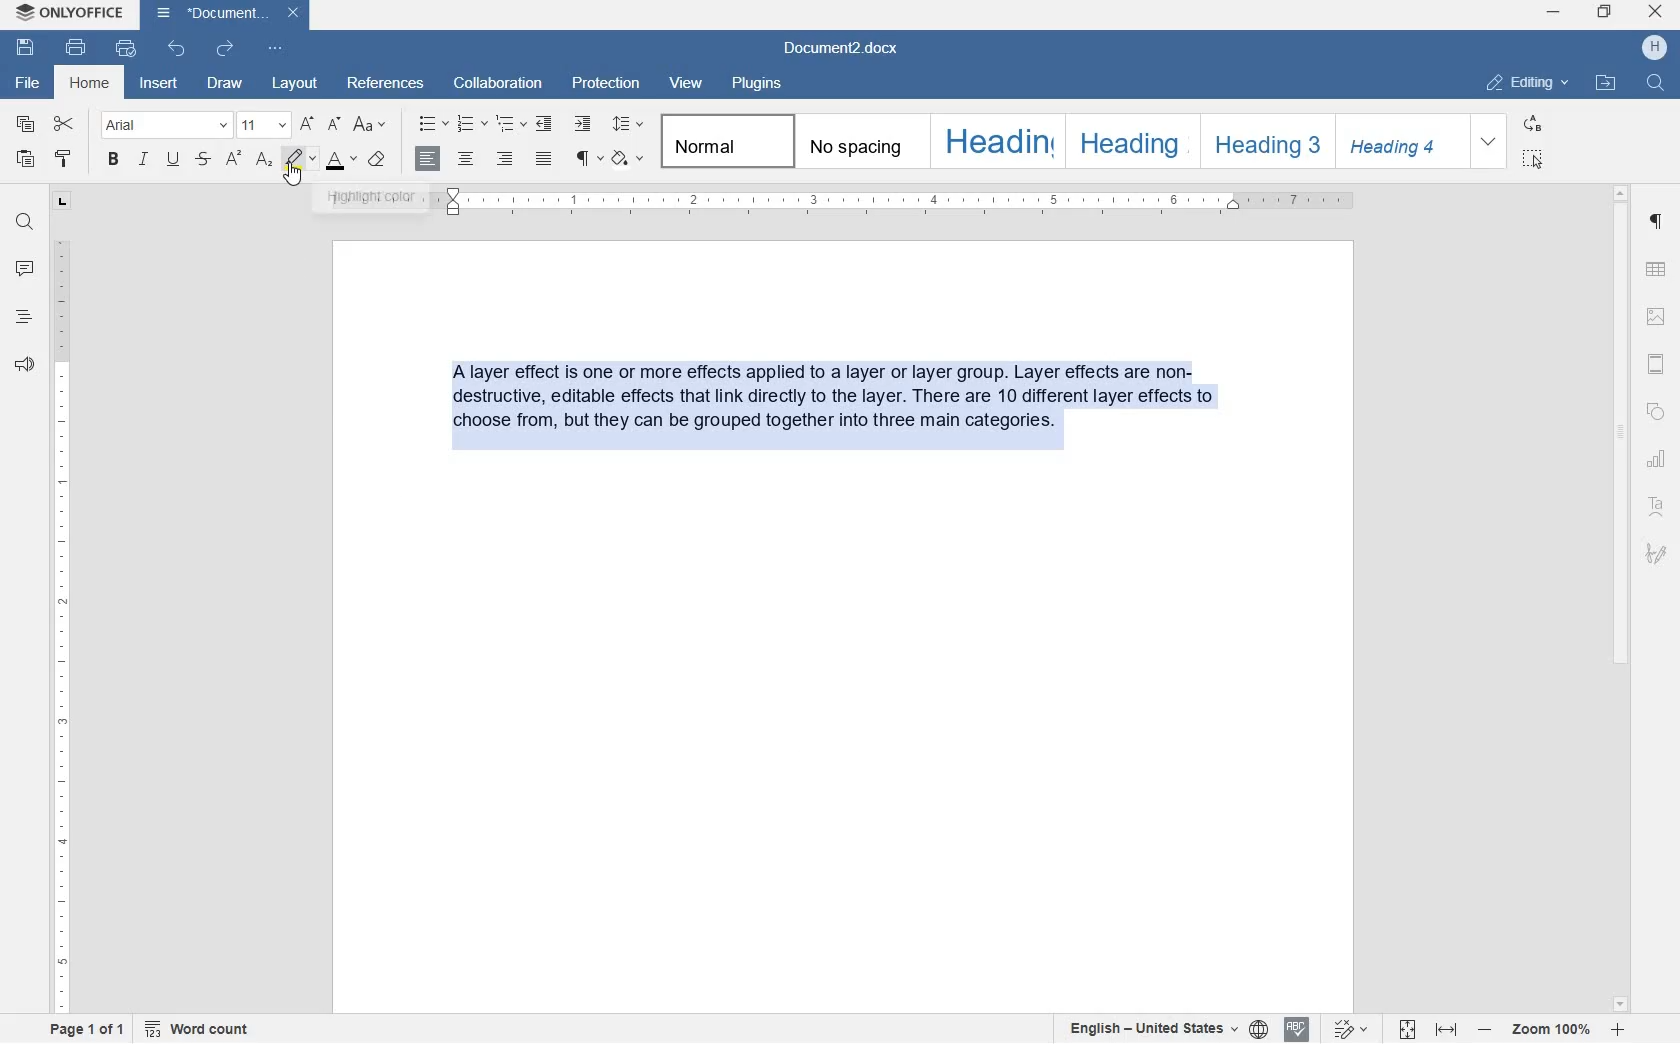 The image size is (1680, 1044). What do you see at coordinates (275, 48) in the screenshot?
I see `CUSTOMIZE QUICK ACCESS TOOLBAR` at bounding box center [275, 48].